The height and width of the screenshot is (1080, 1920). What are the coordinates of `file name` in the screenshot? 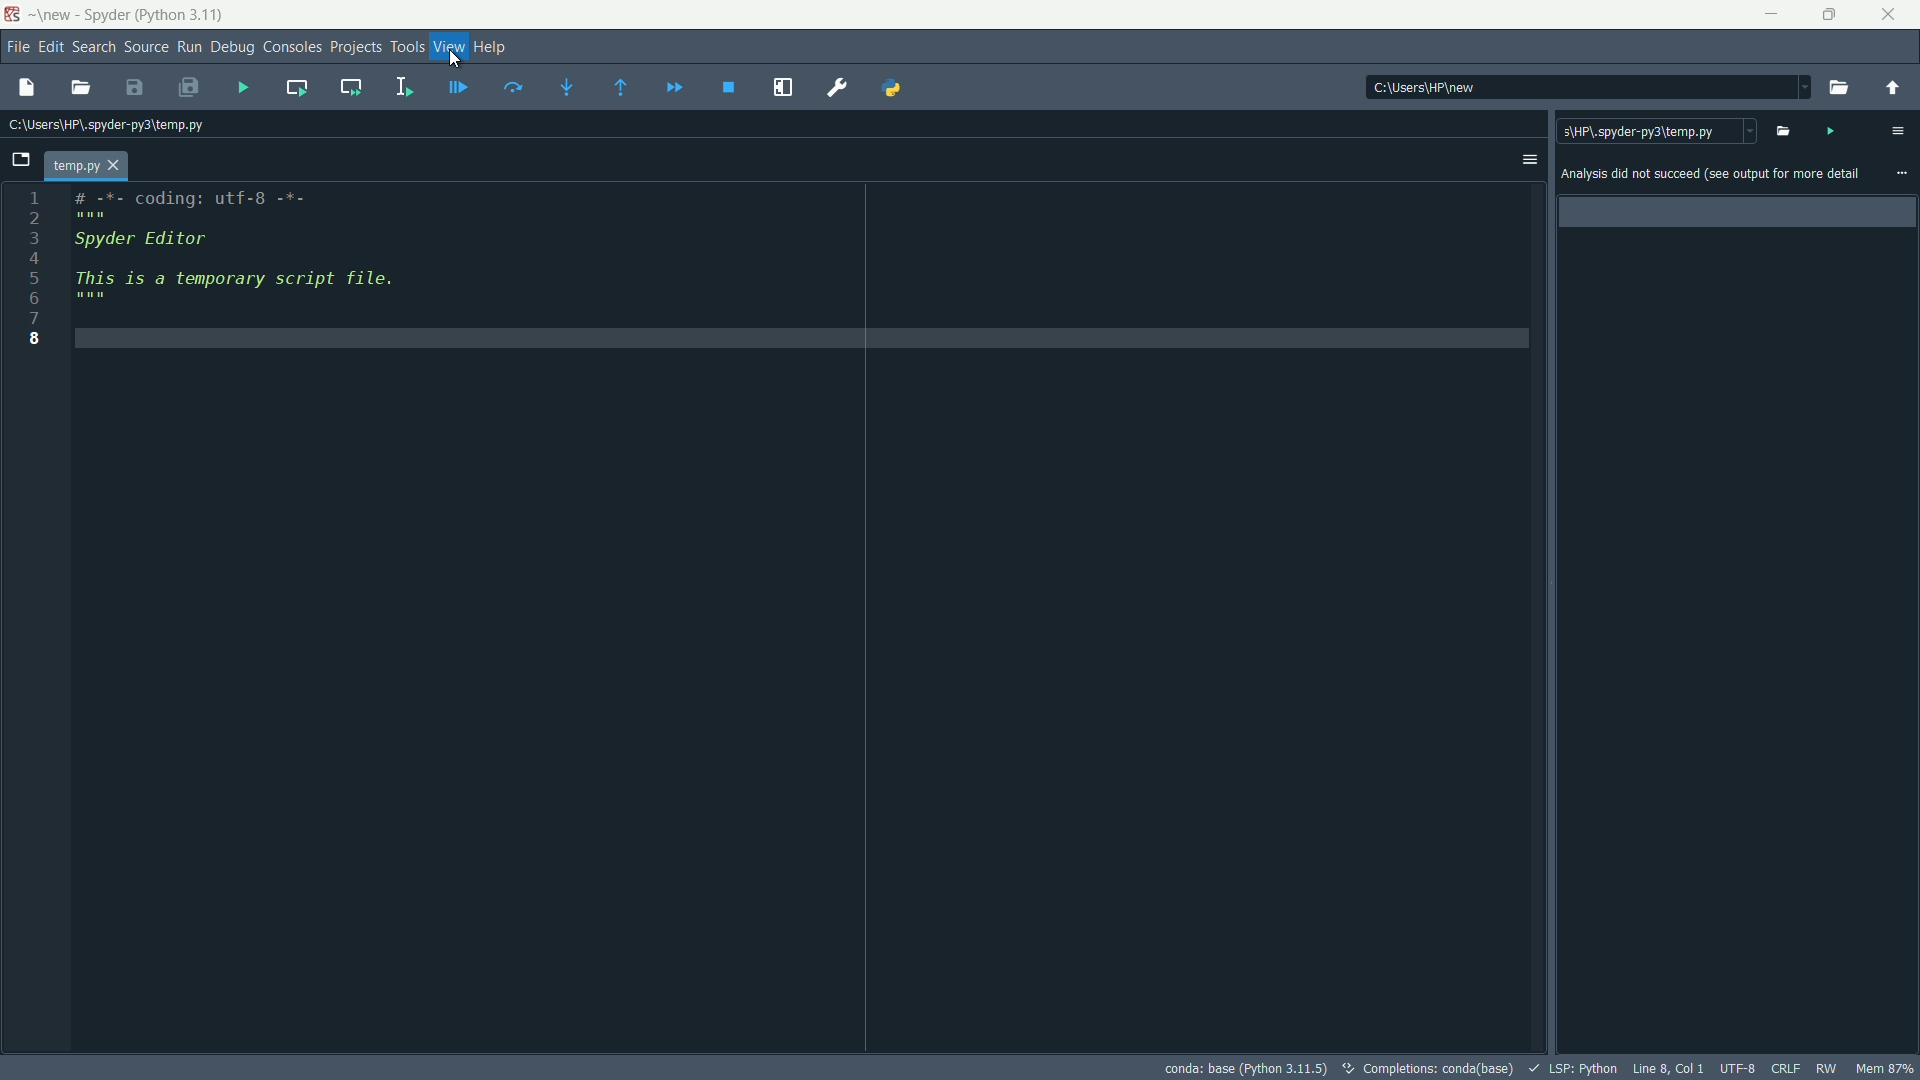 It's located at (87, 164).